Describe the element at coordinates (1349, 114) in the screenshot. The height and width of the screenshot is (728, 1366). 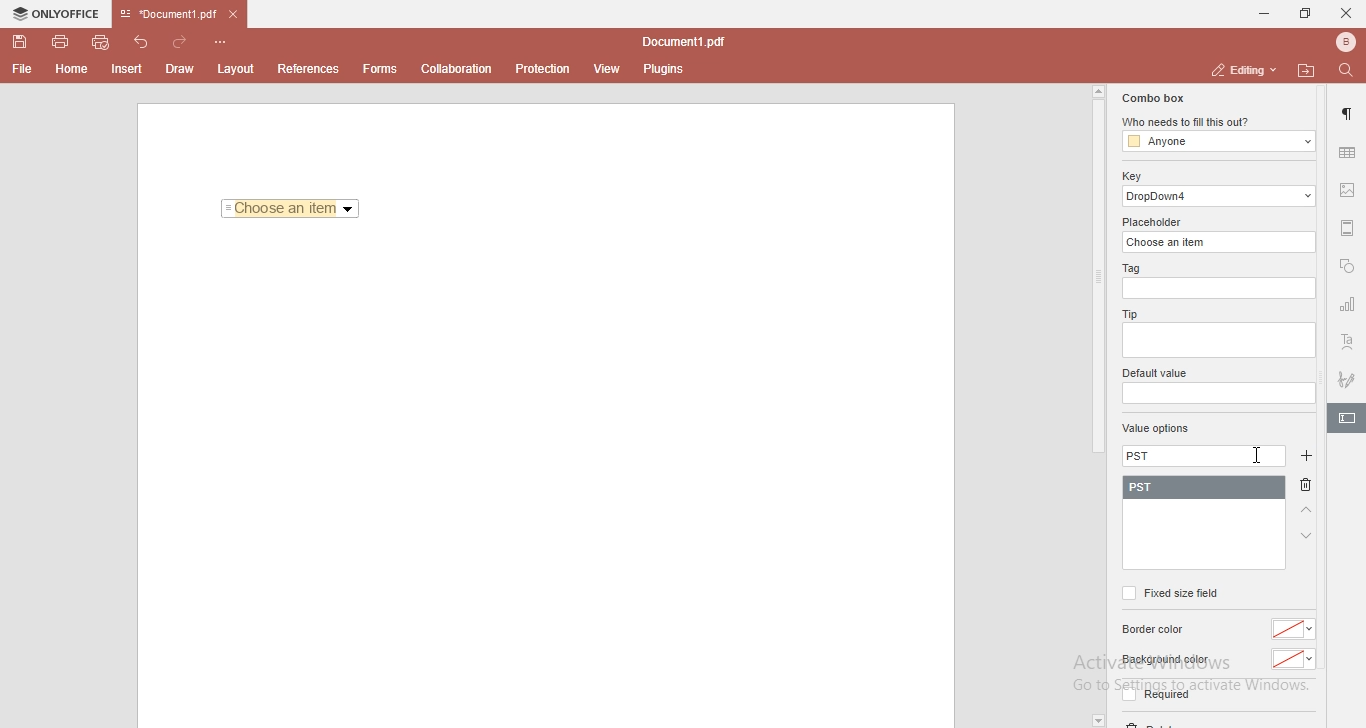
I see `paragraph` at that location.